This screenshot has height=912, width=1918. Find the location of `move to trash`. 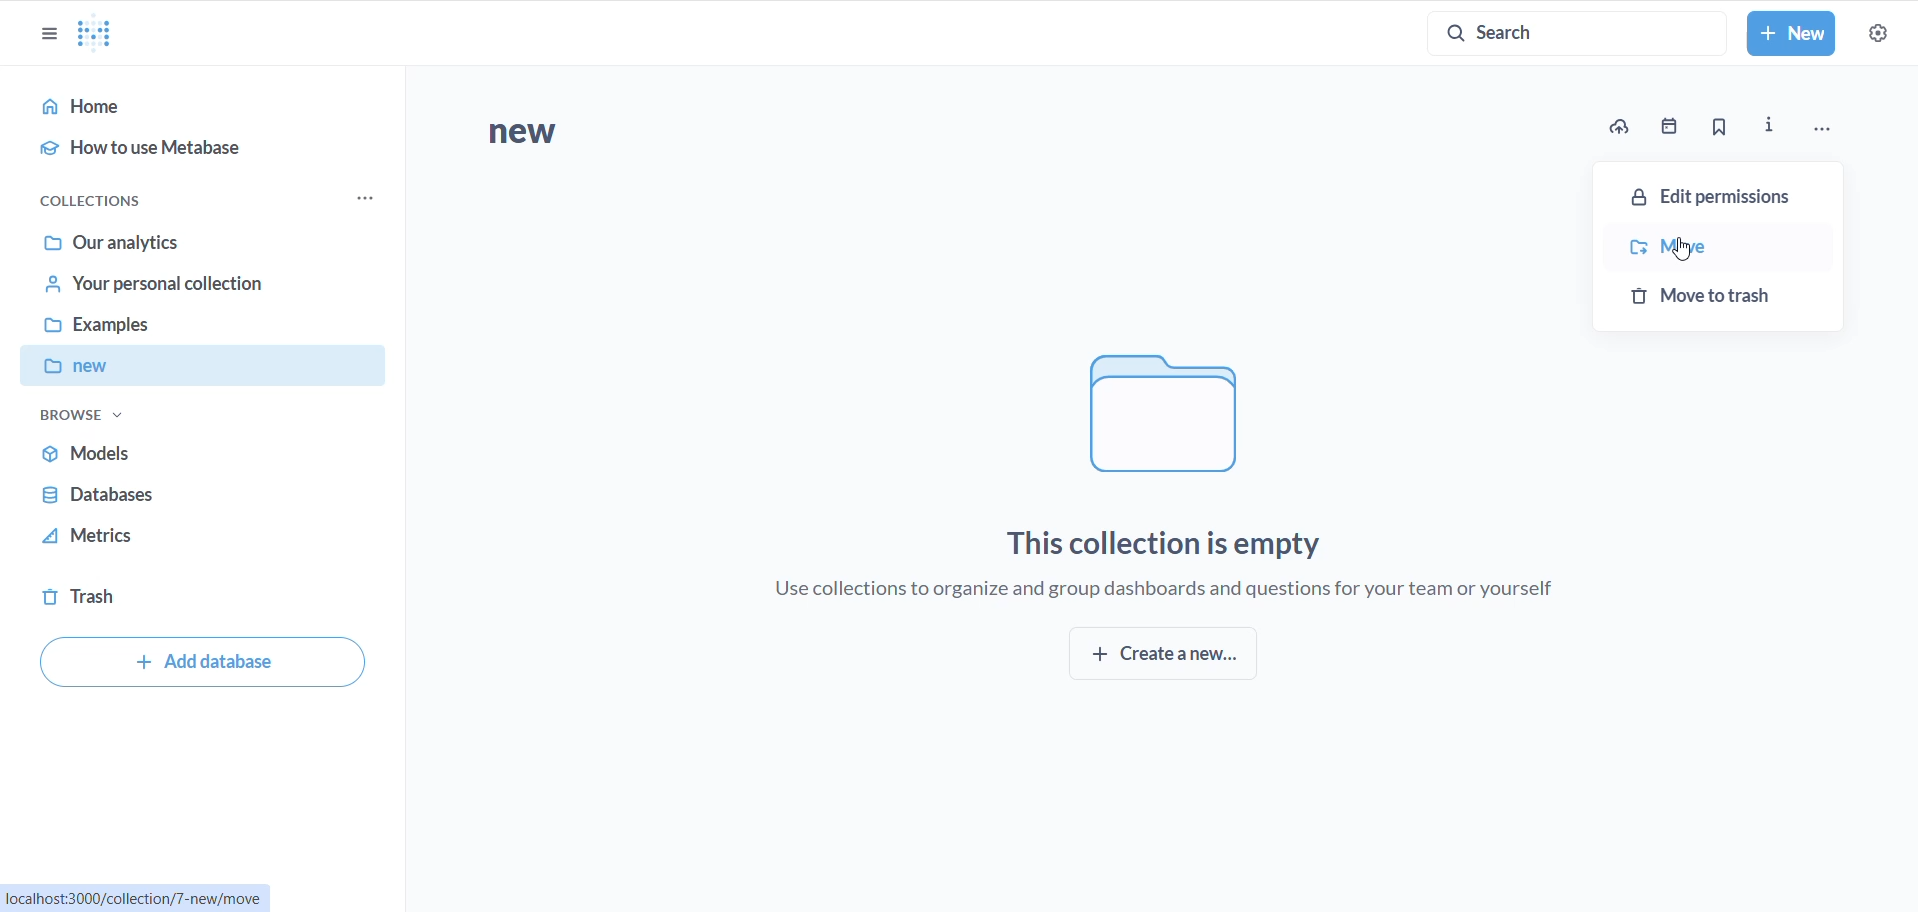

move to trash is located at coordinates (1703, 296).